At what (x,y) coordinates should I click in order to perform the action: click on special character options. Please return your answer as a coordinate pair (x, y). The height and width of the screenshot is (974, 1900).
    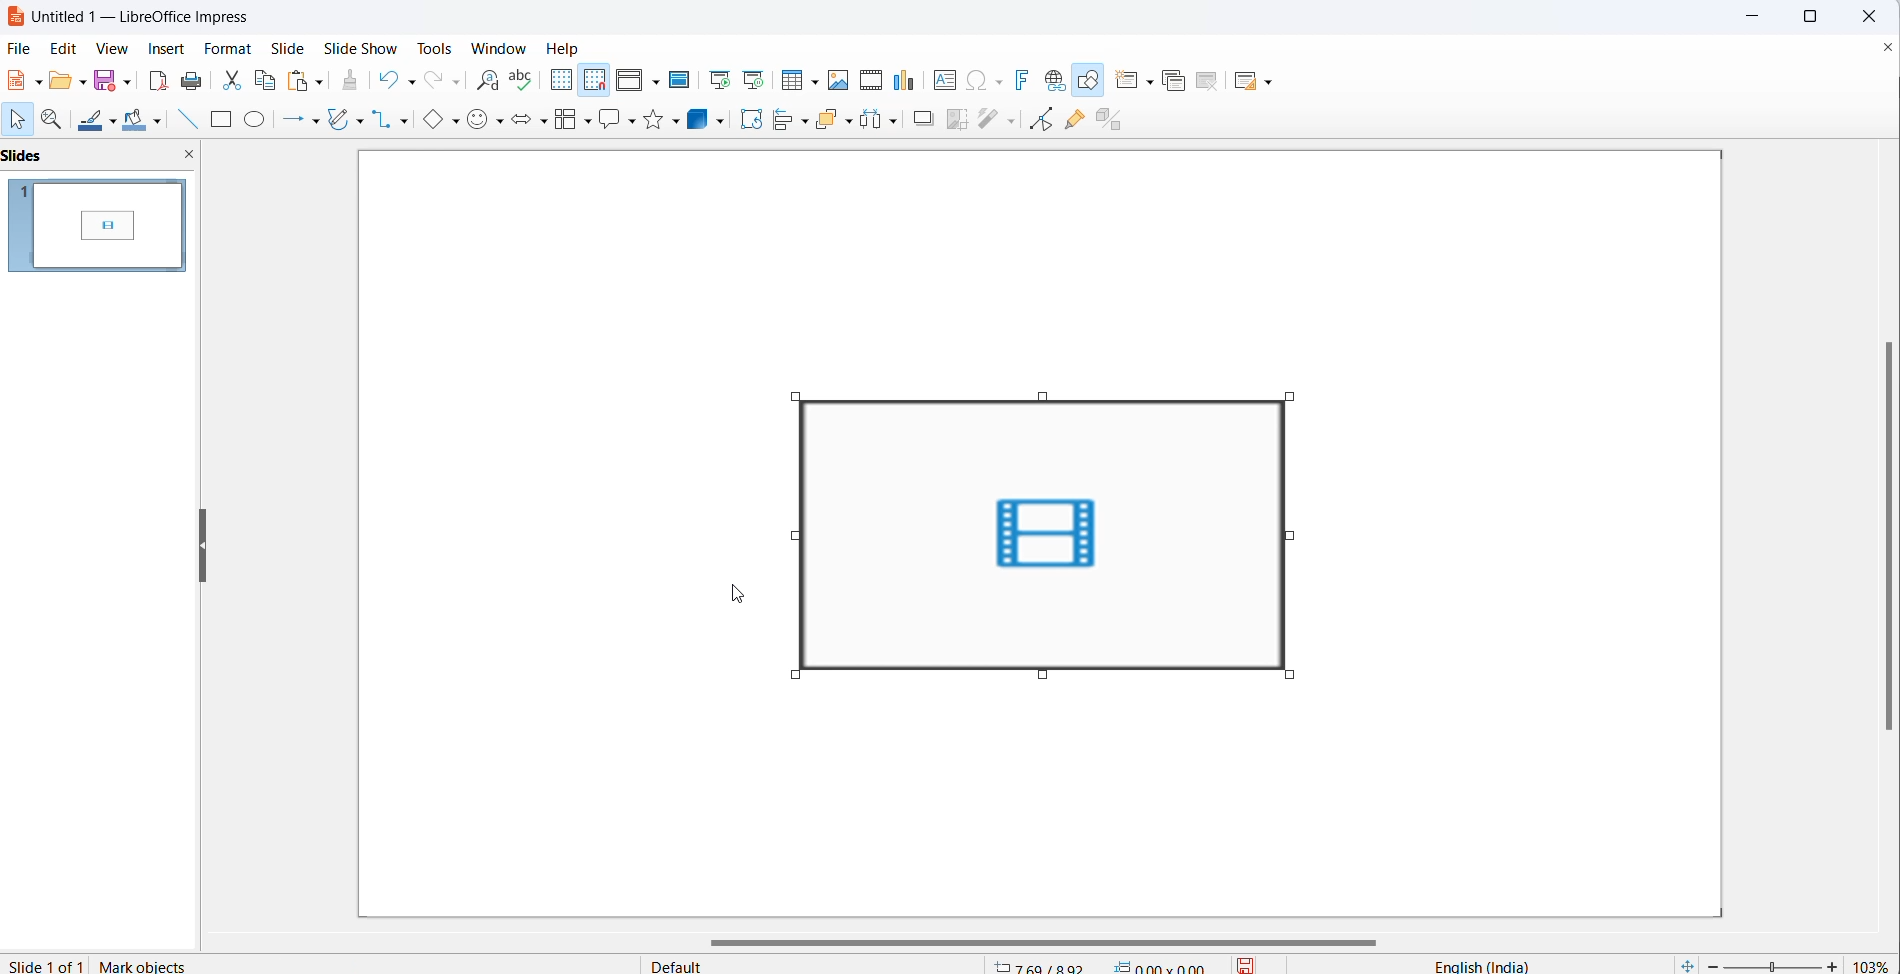
    Looking at the image, I should click on (1001, 81).